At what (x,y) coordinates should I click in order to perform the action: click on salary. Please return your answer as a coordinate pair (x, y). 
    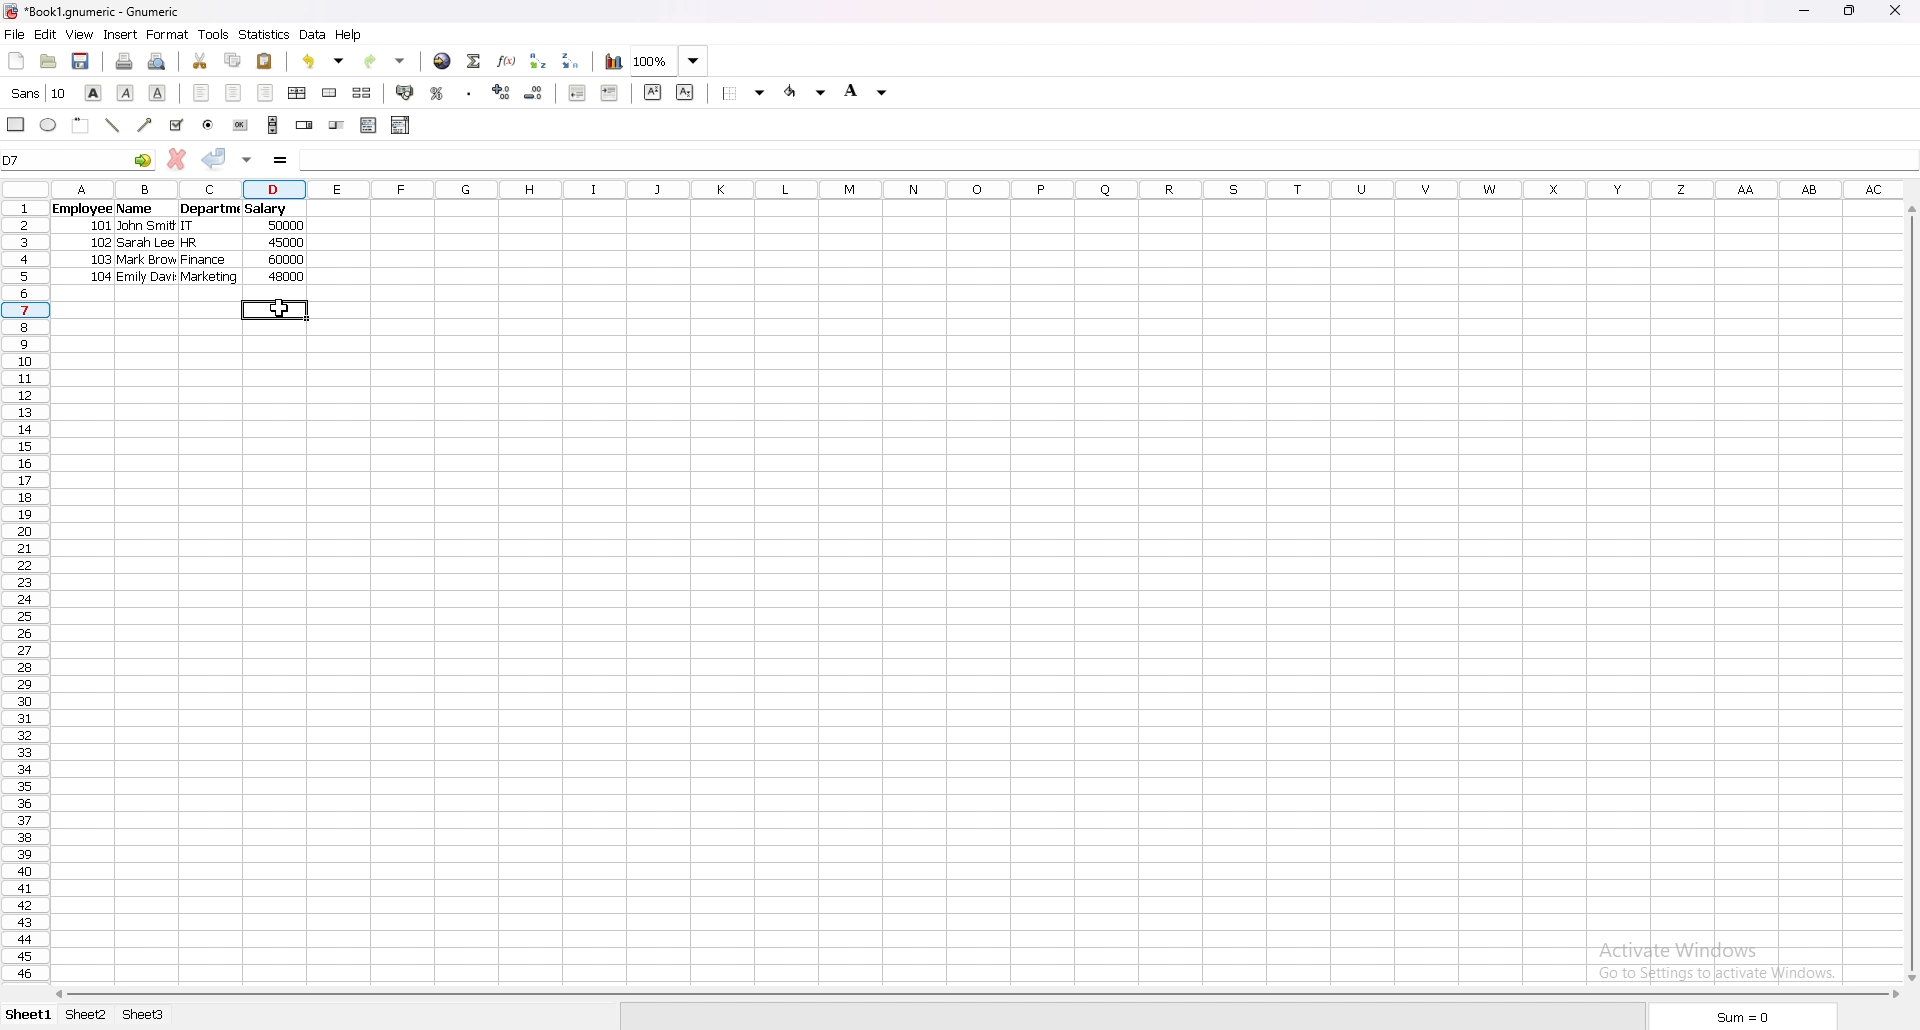
    Looking at the image, I should click on (267, 210).